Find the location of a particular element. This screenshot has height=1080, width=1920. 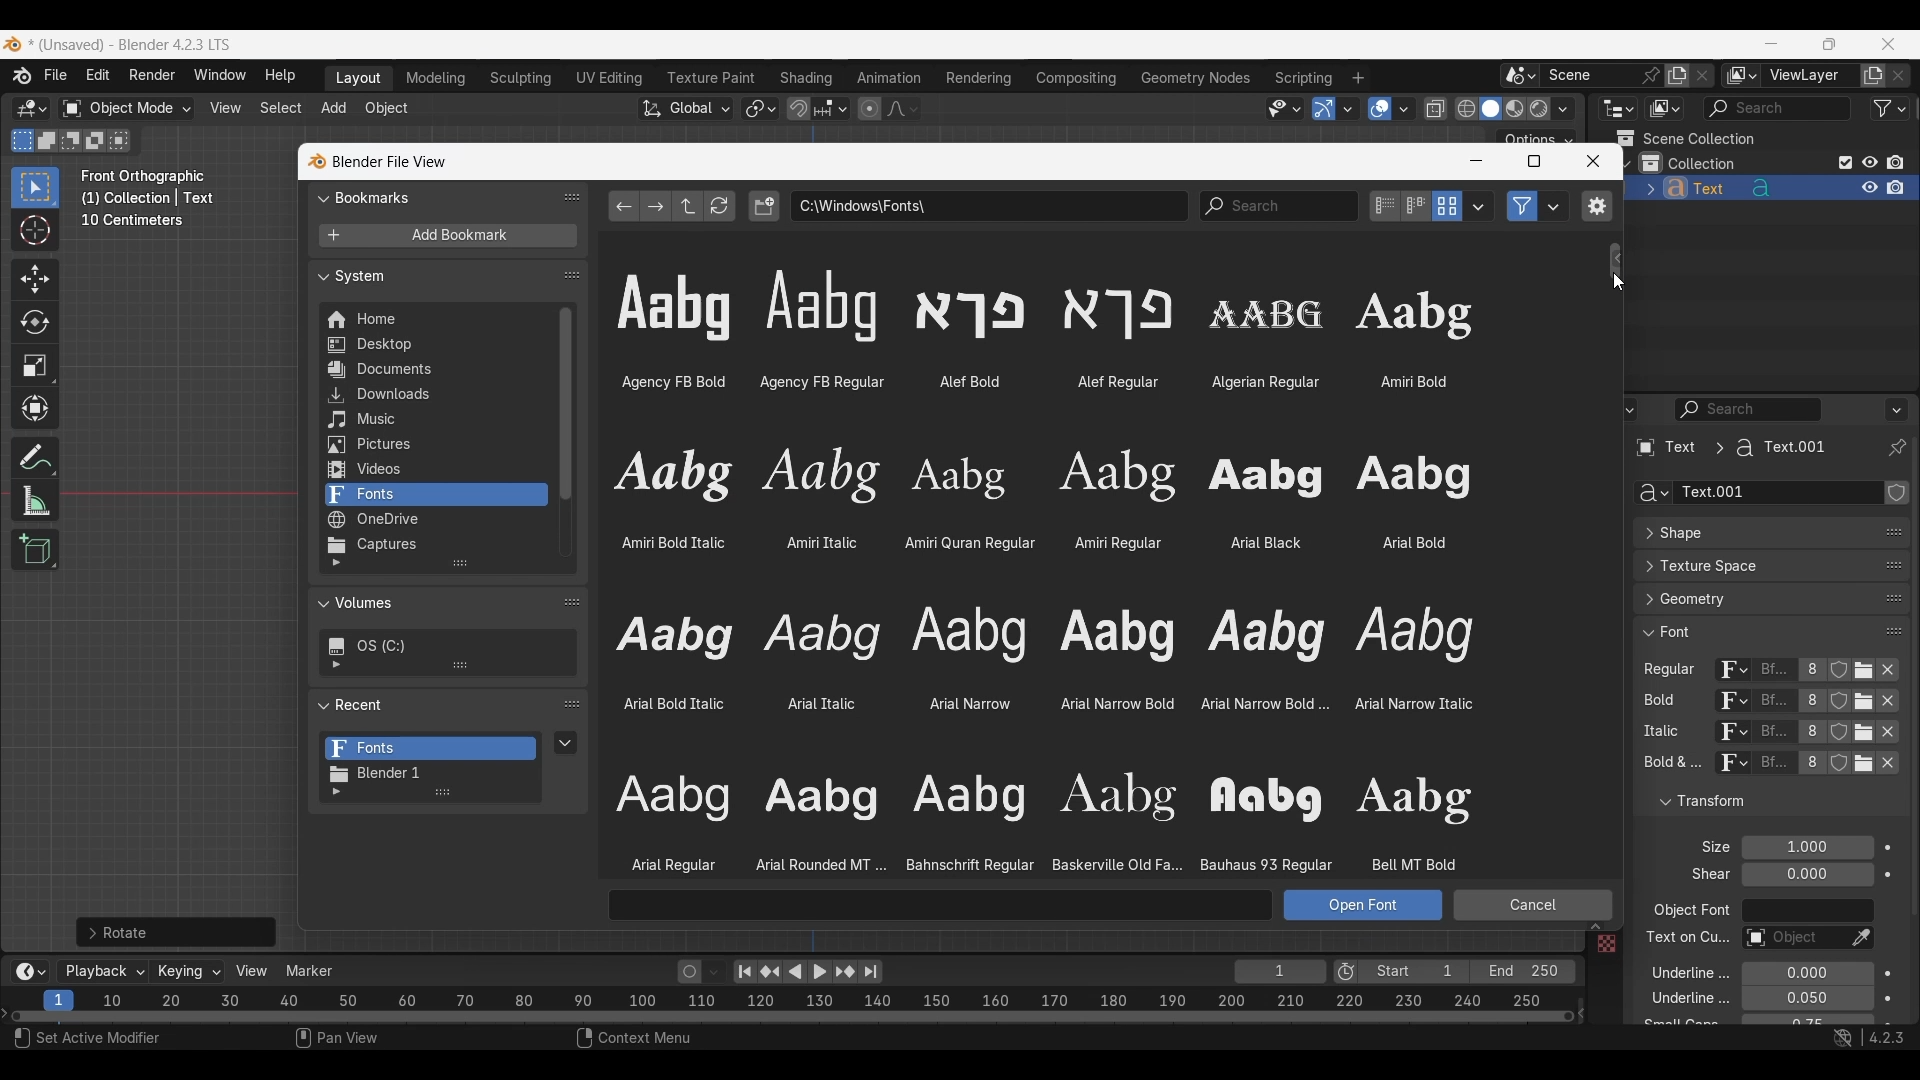

fake user is located at coordinates (1842, 771).